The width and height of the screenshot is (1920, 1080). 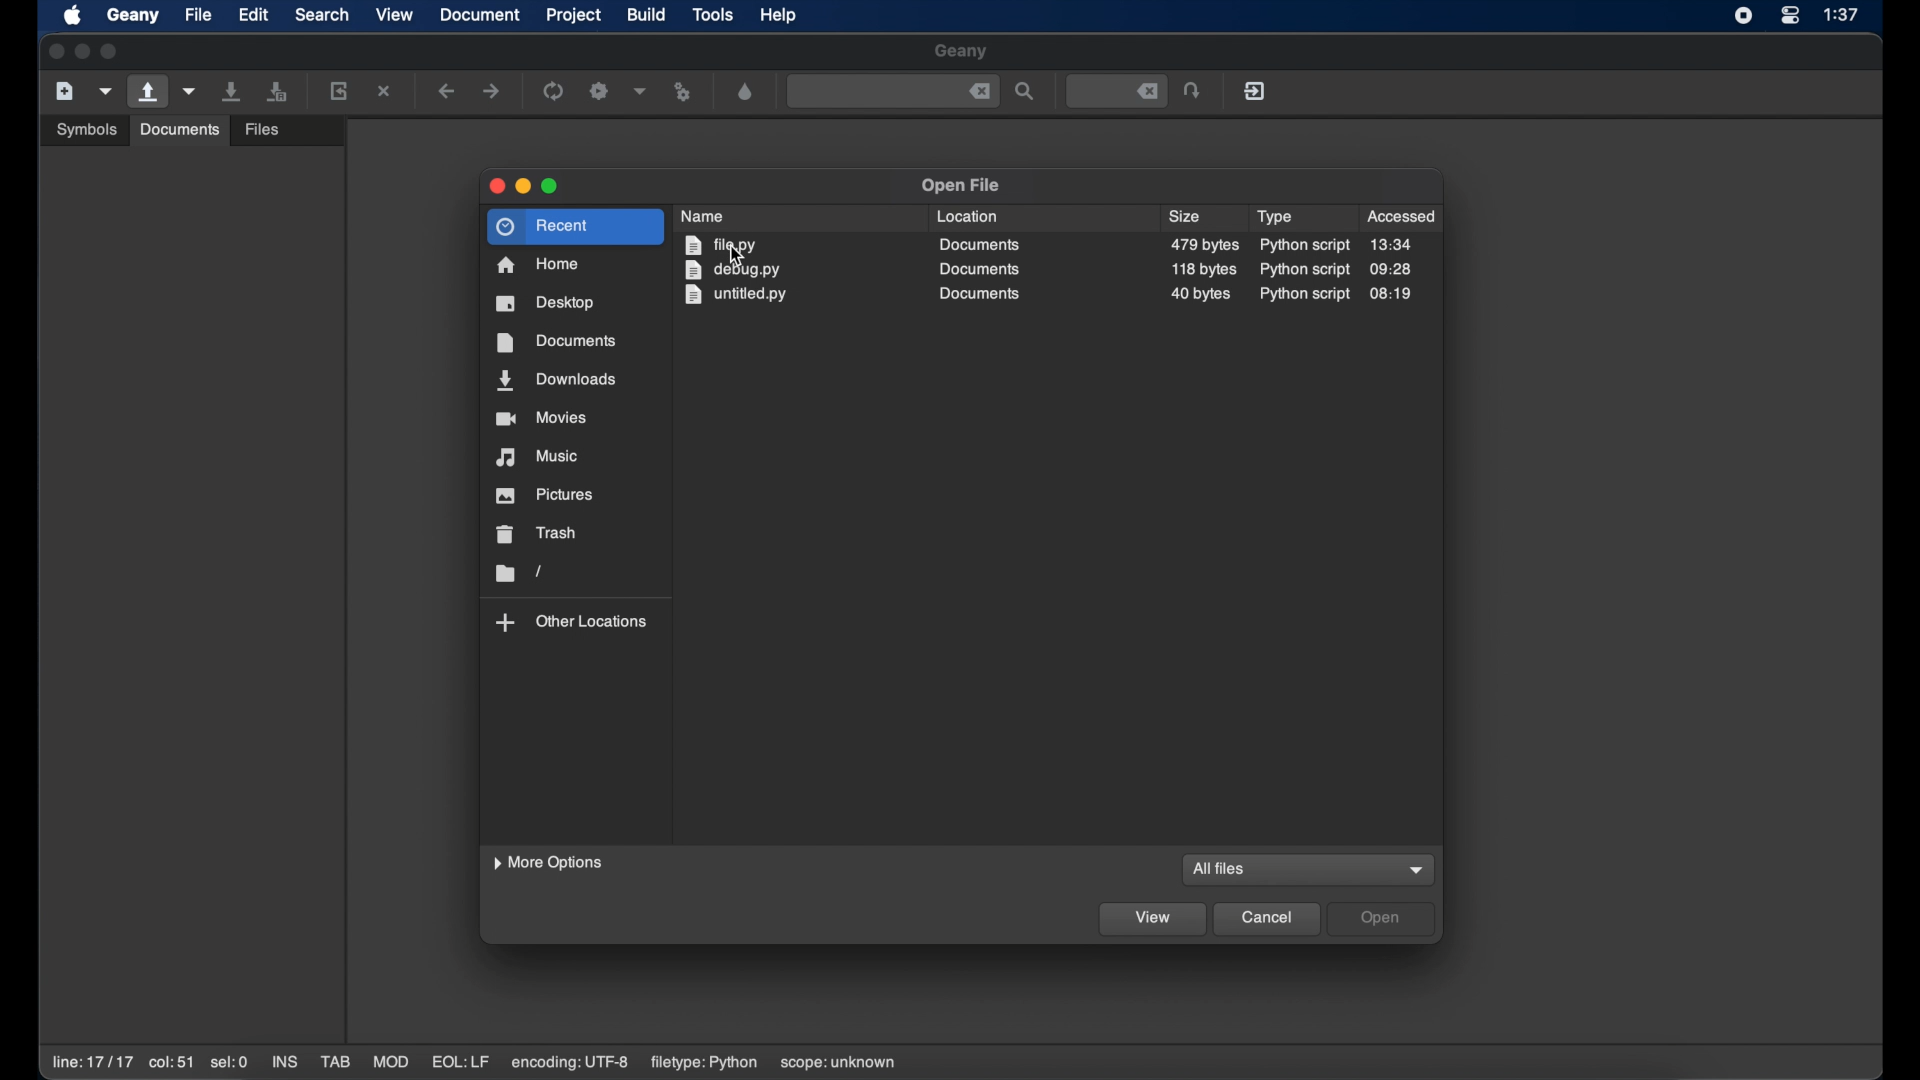 What do you see at coordinates (713, 16) in the screenshot?
I see `tools` at bounding box center [713, 16].